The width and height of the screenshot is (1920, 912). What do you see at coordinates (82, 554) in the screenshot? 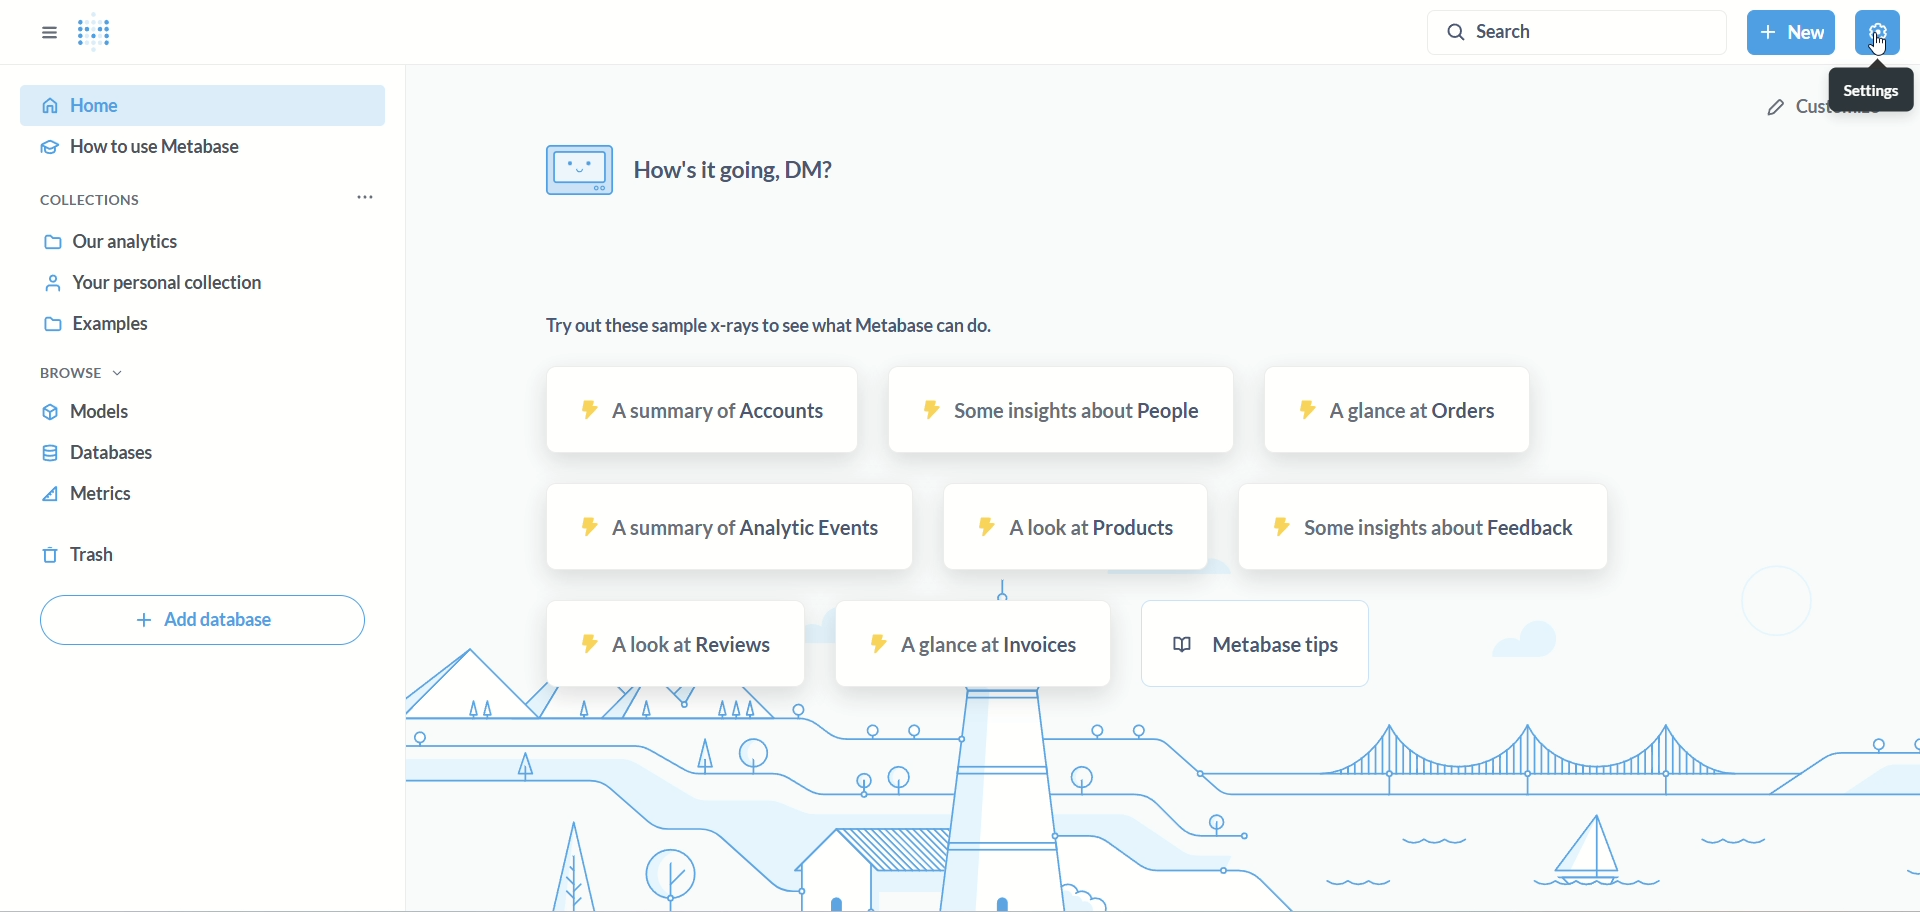
I see `trash` at bounding box center [82, 554].